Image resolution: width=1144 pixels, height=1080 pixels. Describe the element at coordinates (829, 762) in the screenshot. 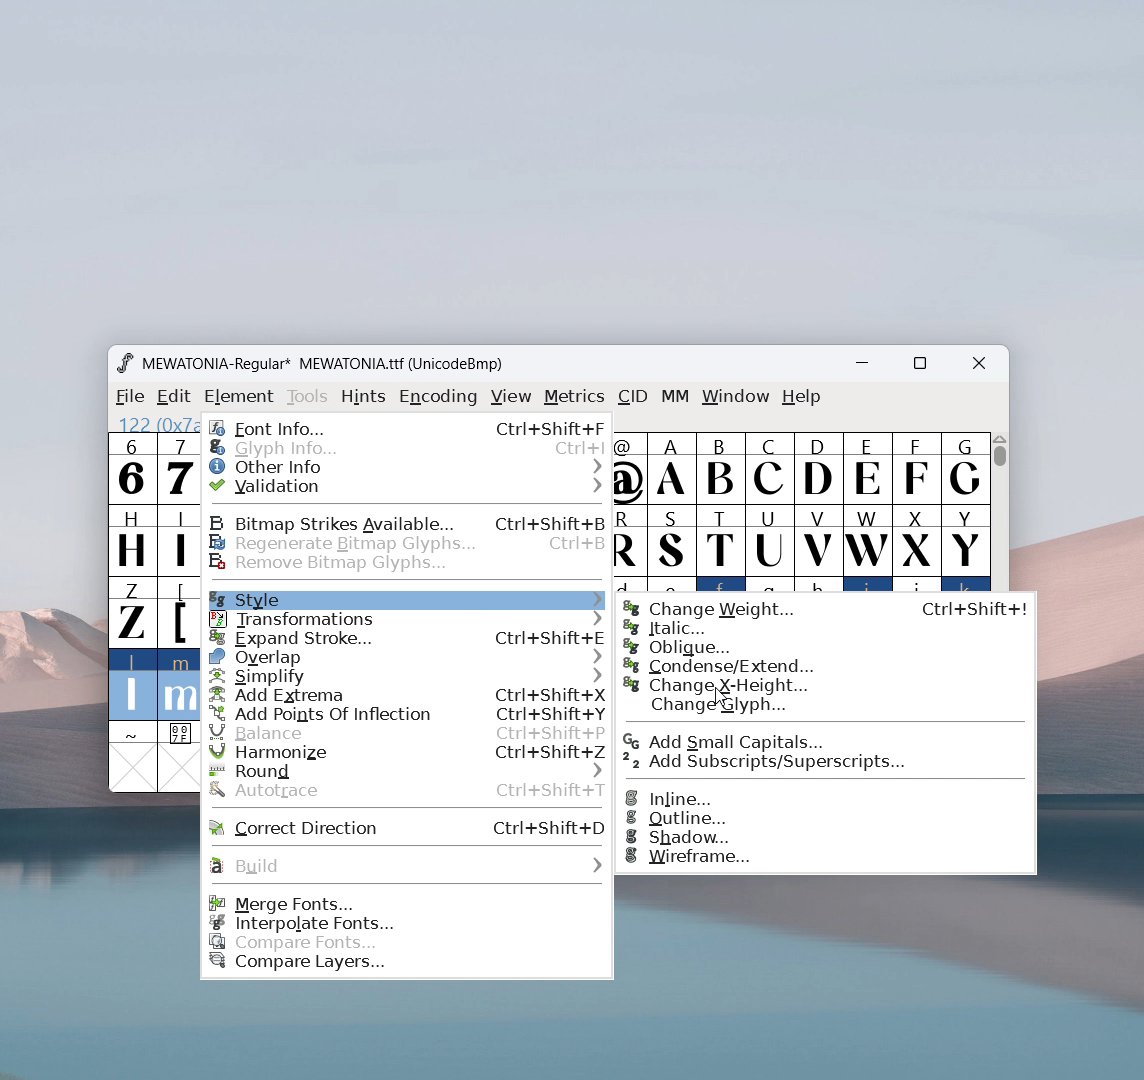

I see `add subscripts/superscripts` at that location.